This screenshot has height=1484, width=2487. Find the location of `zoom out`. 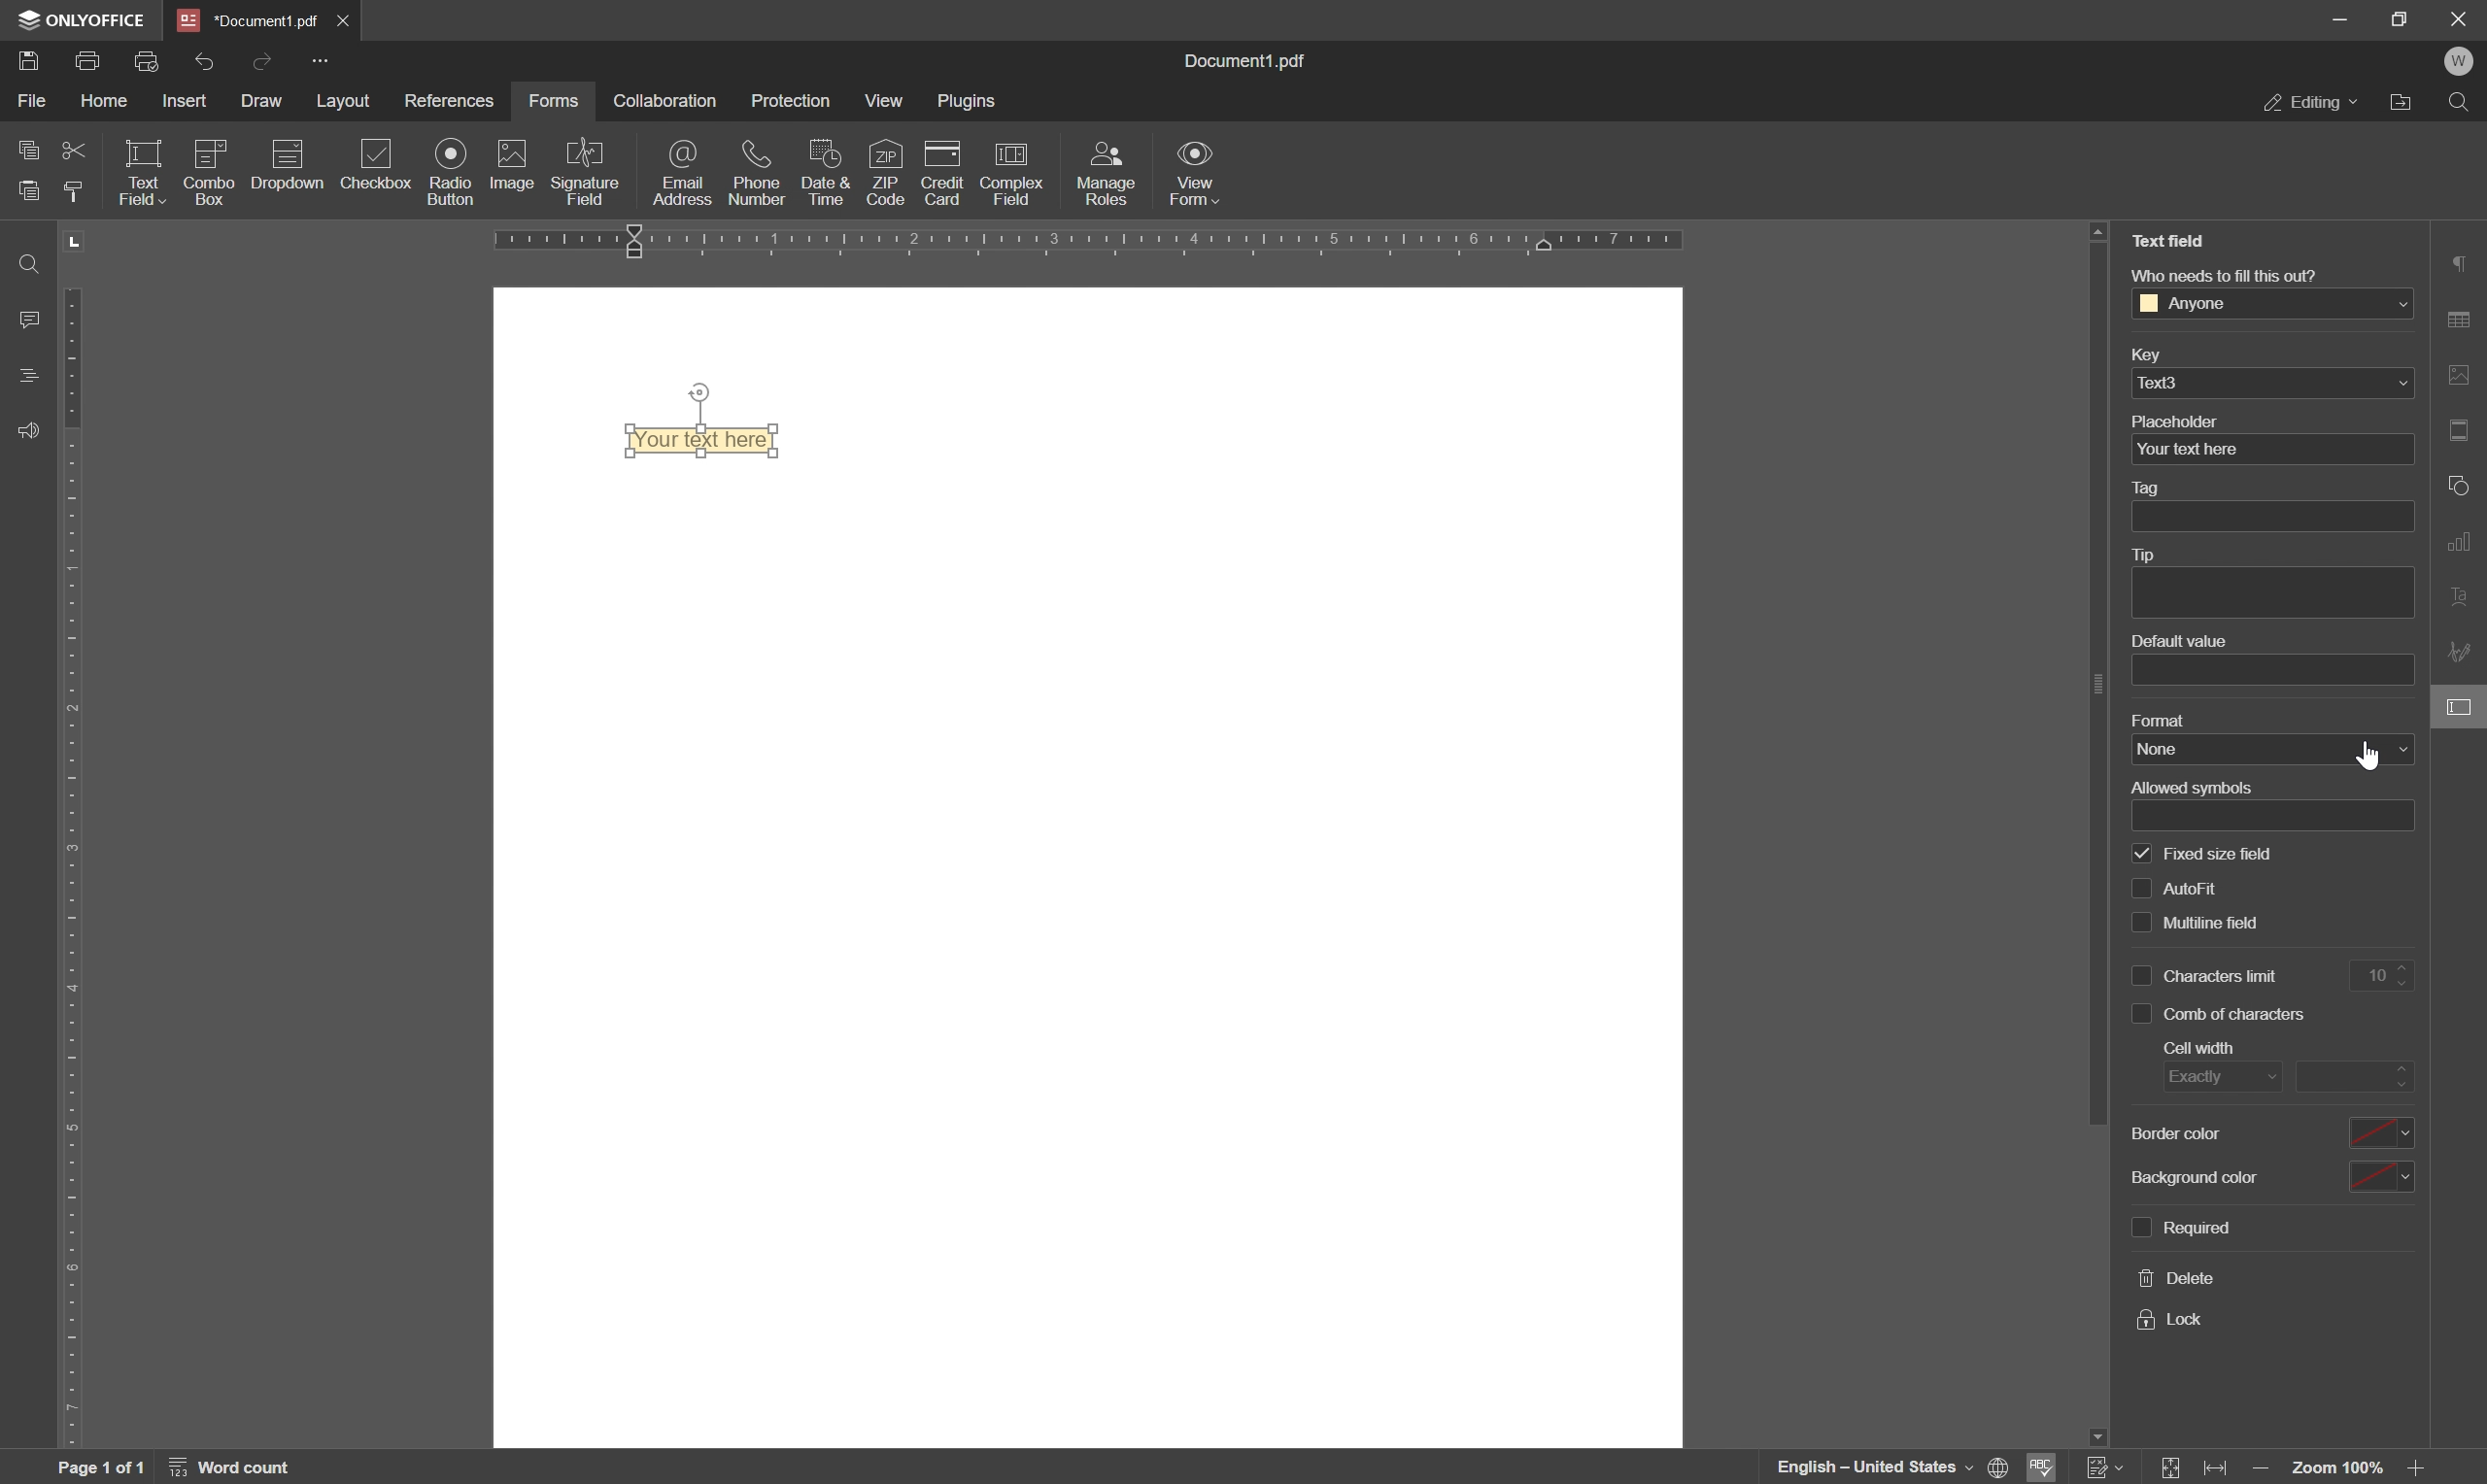

zoom out is located at coordinates (2262, 1470).